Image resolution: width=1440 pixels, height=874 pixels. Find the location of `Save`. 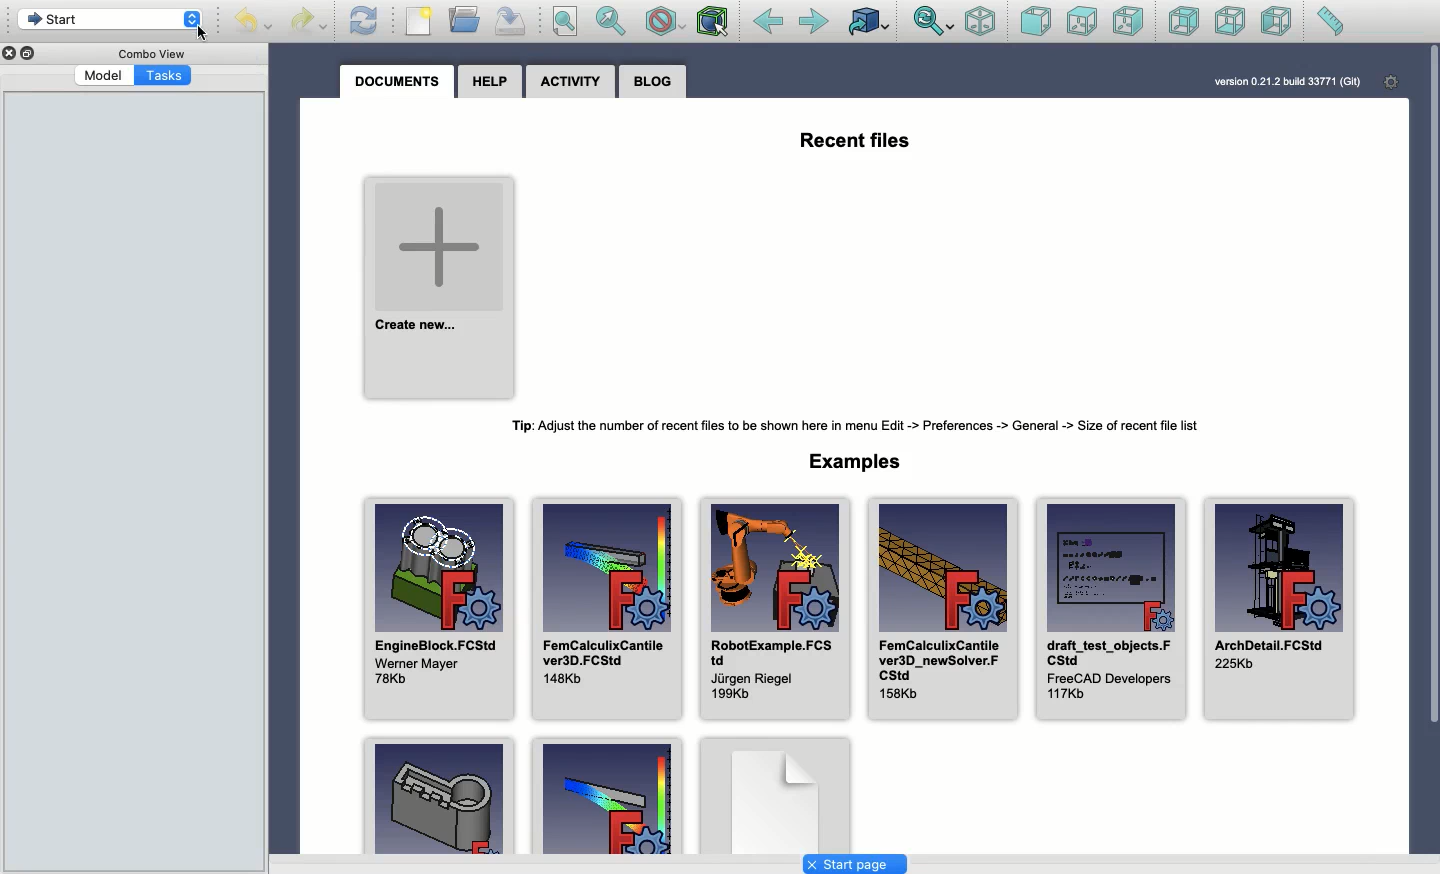

Save is located at coordinates (508, 19).